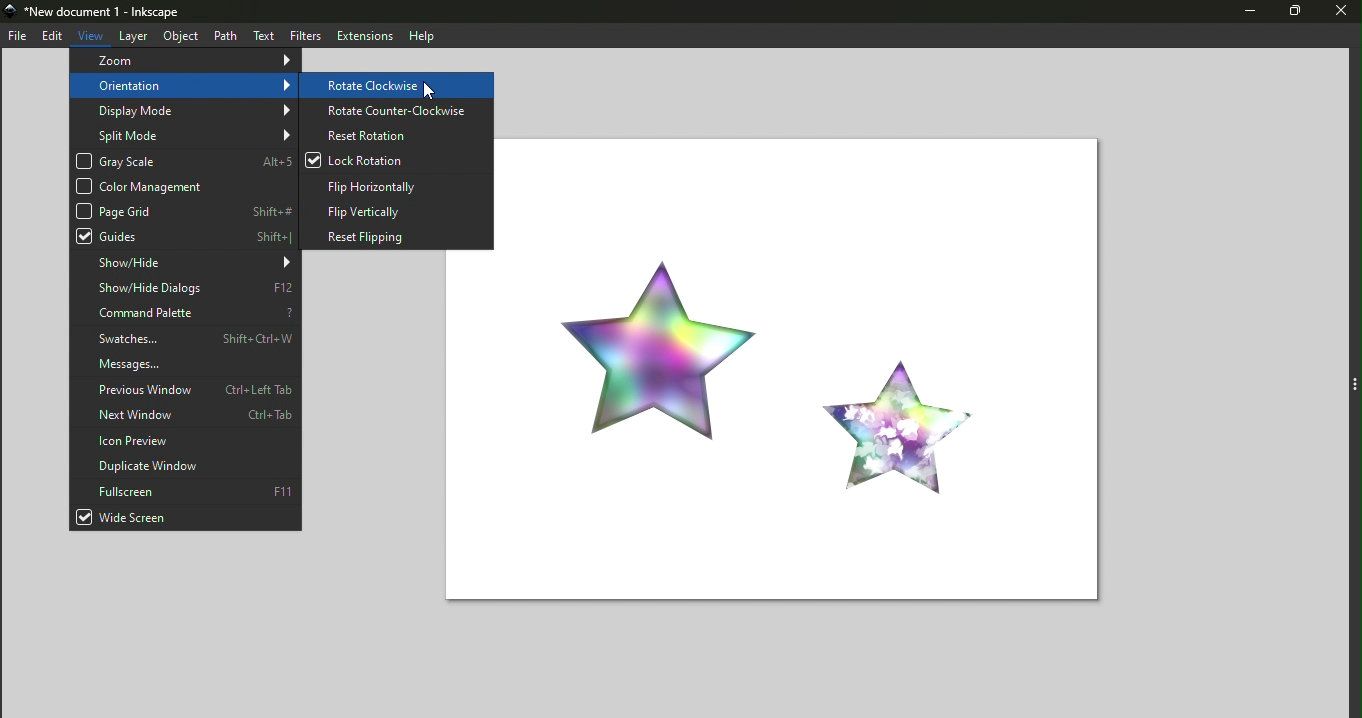  What do you see at coordinates (427, 89) in the screenshot?
I see `Cursor` at bounding box center [427, 89].